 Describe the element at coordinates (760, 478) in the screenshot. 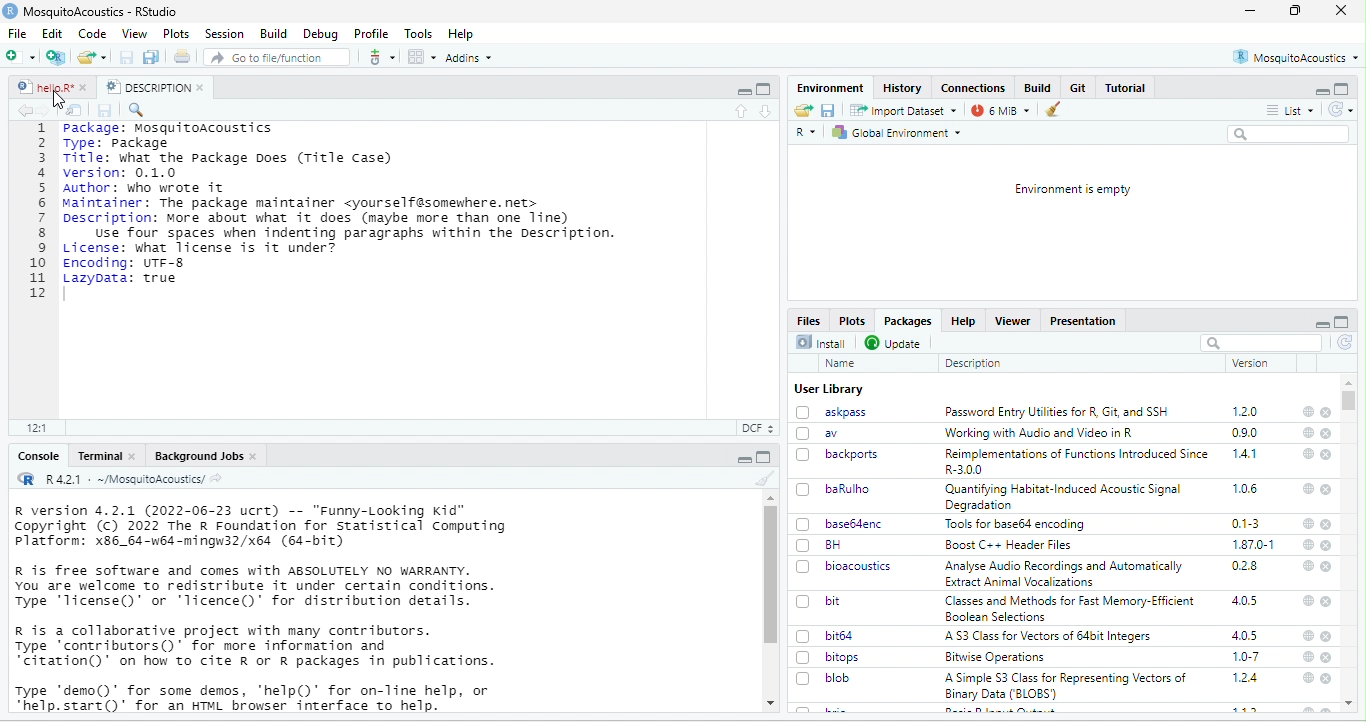

I see `clear console` at that location.